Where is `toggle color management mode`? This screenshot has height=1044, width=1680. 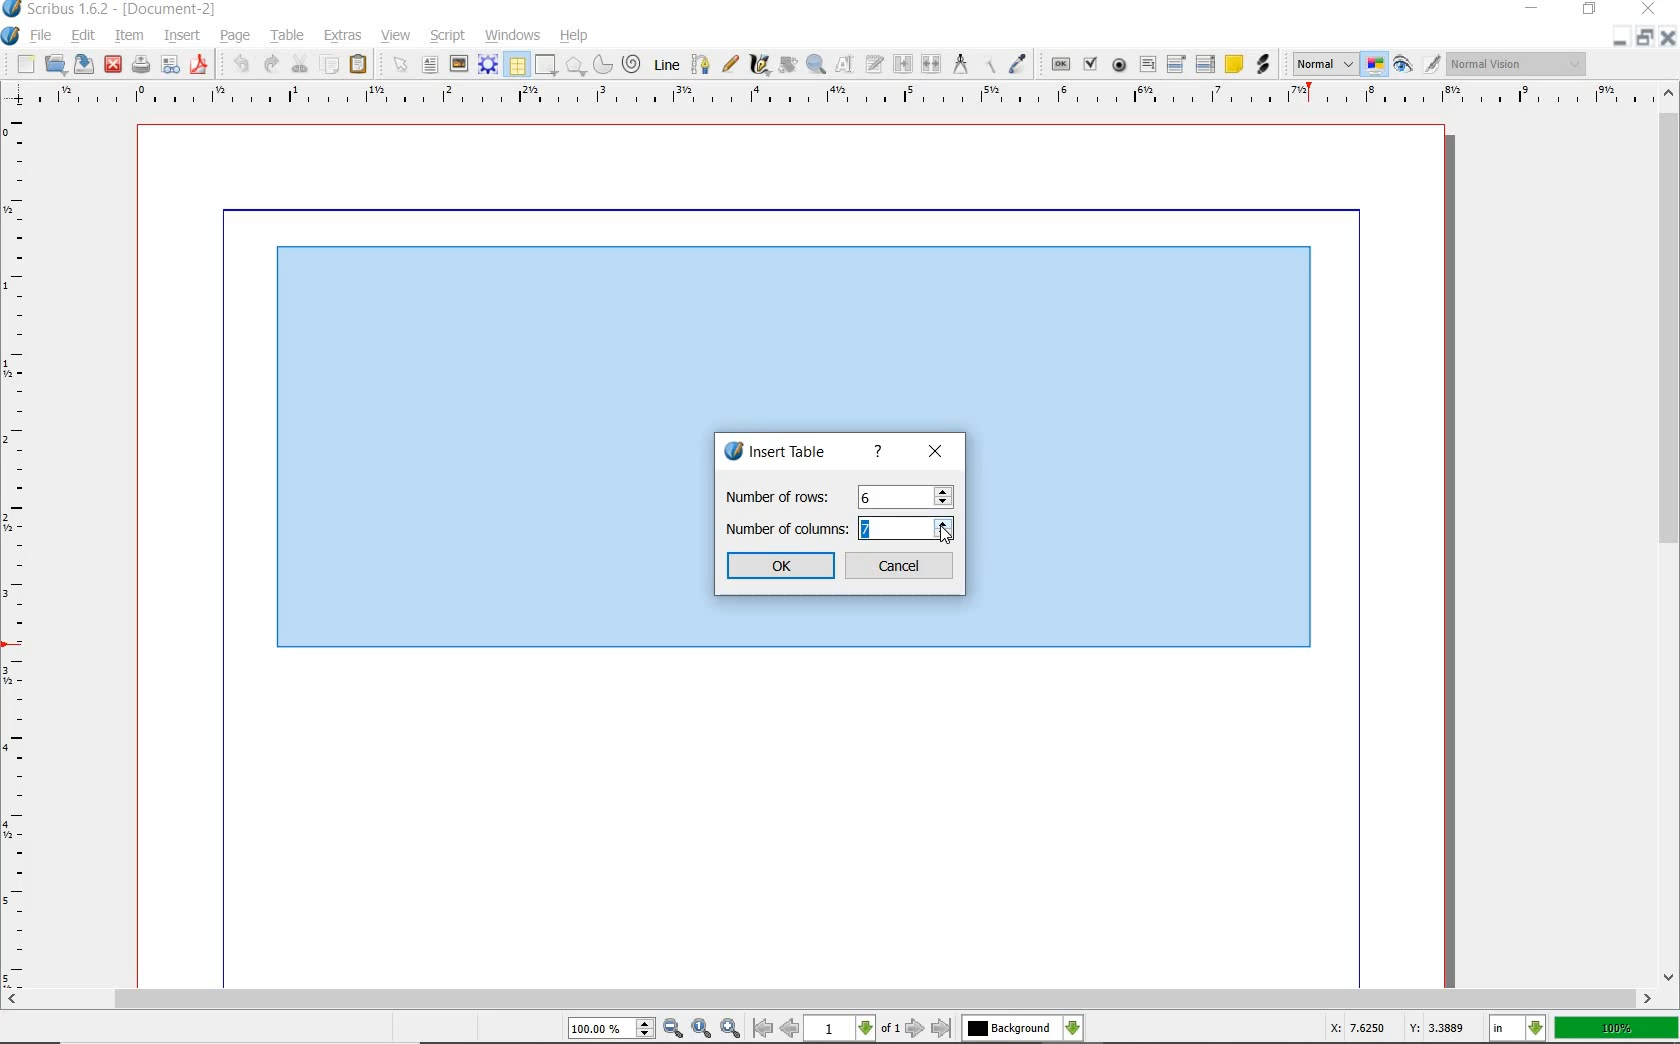
toggle color management mode is located at coordinates (1373, 64).